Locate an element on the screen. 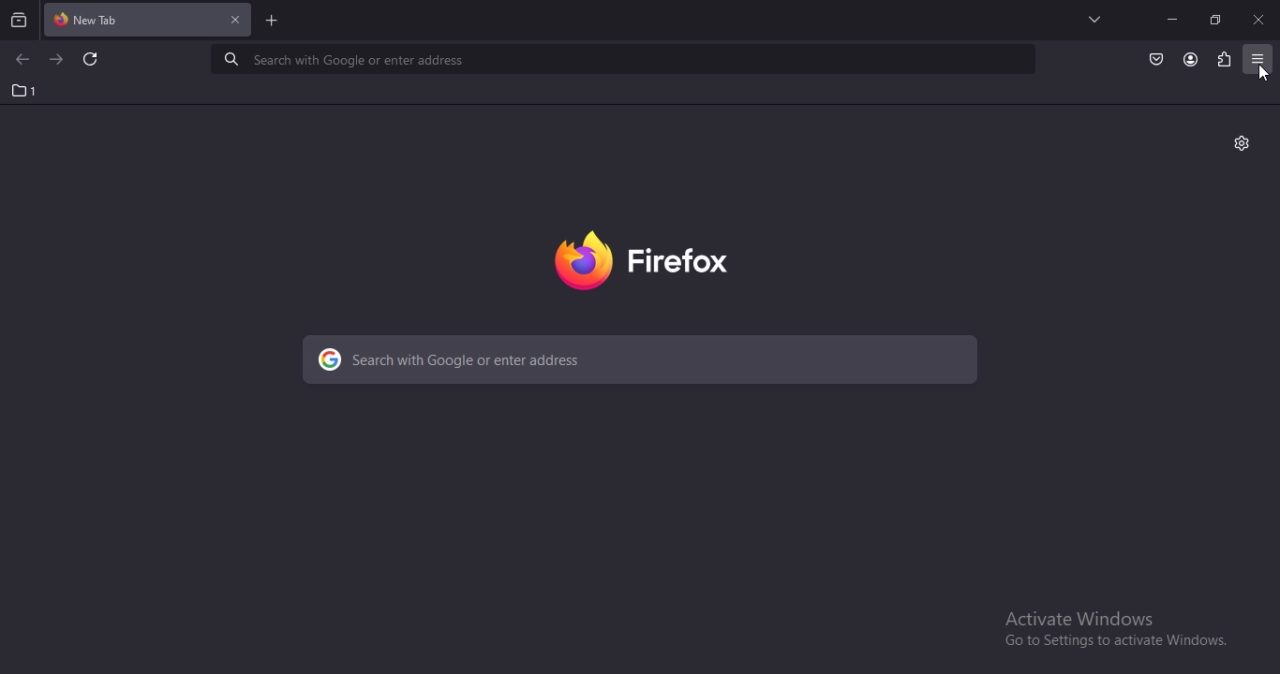 Image resolution: width=1280 pixels, height=674 pixels. restore windows is located at coordinates (1216, 18).